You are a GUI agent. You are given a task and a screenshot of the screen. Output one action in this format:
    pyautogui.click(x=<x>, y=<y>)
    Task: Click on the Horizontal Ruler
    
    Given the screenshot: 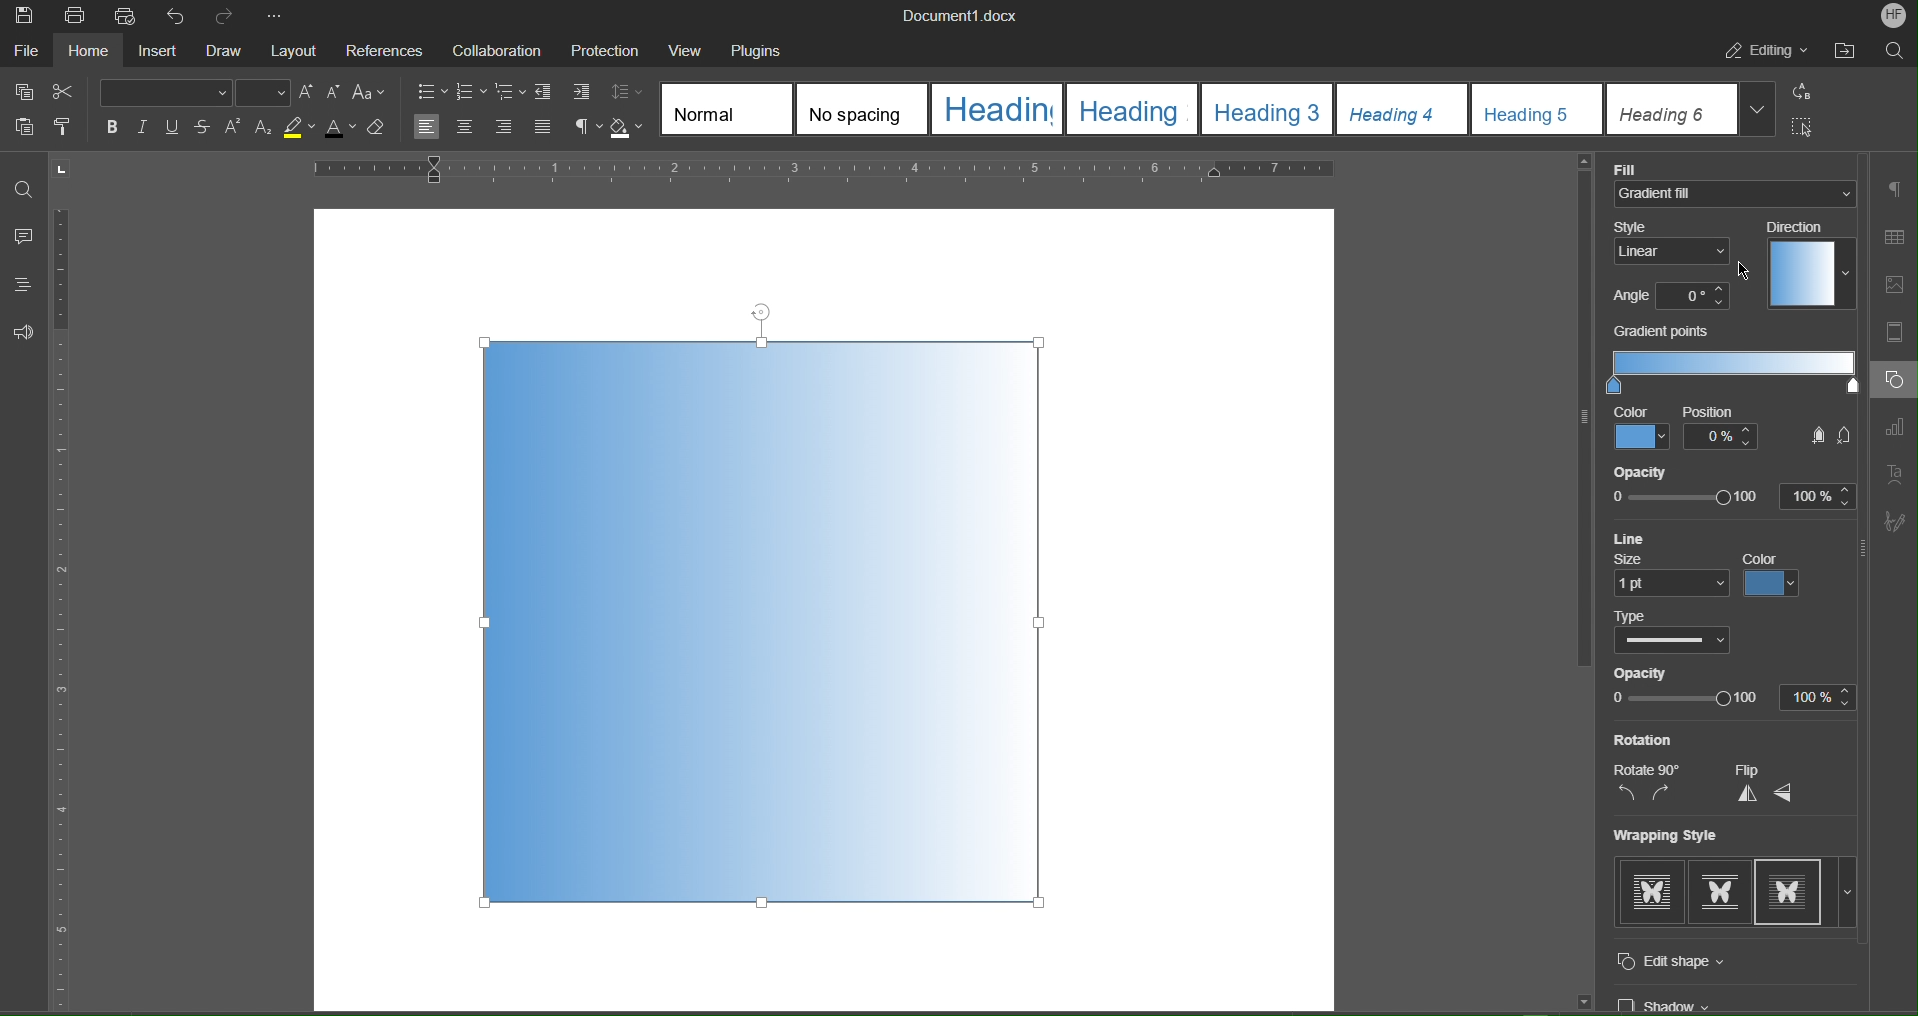 What is the action you would take?
    pyautogui.click(x=834, y=169)
    